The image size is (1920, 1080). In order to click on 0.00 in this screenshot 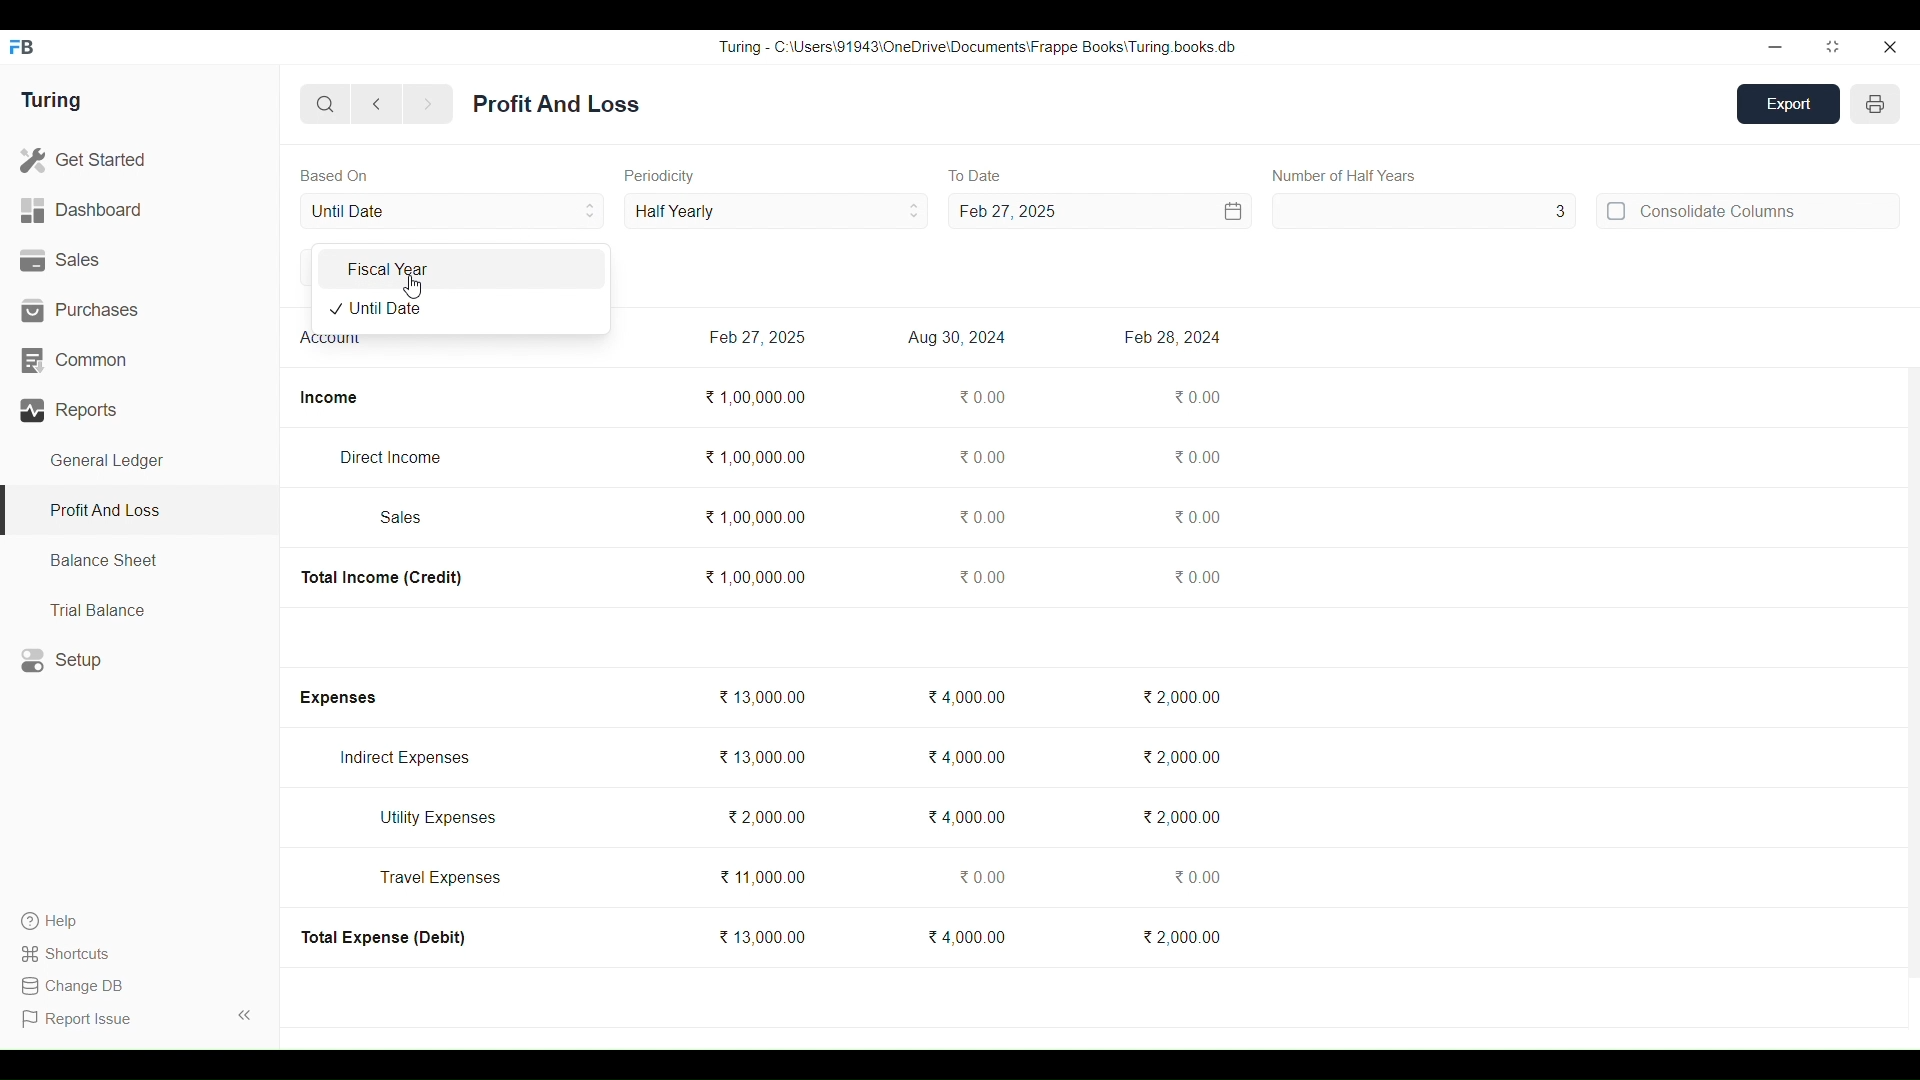, I will do `click(1198, 516)`.